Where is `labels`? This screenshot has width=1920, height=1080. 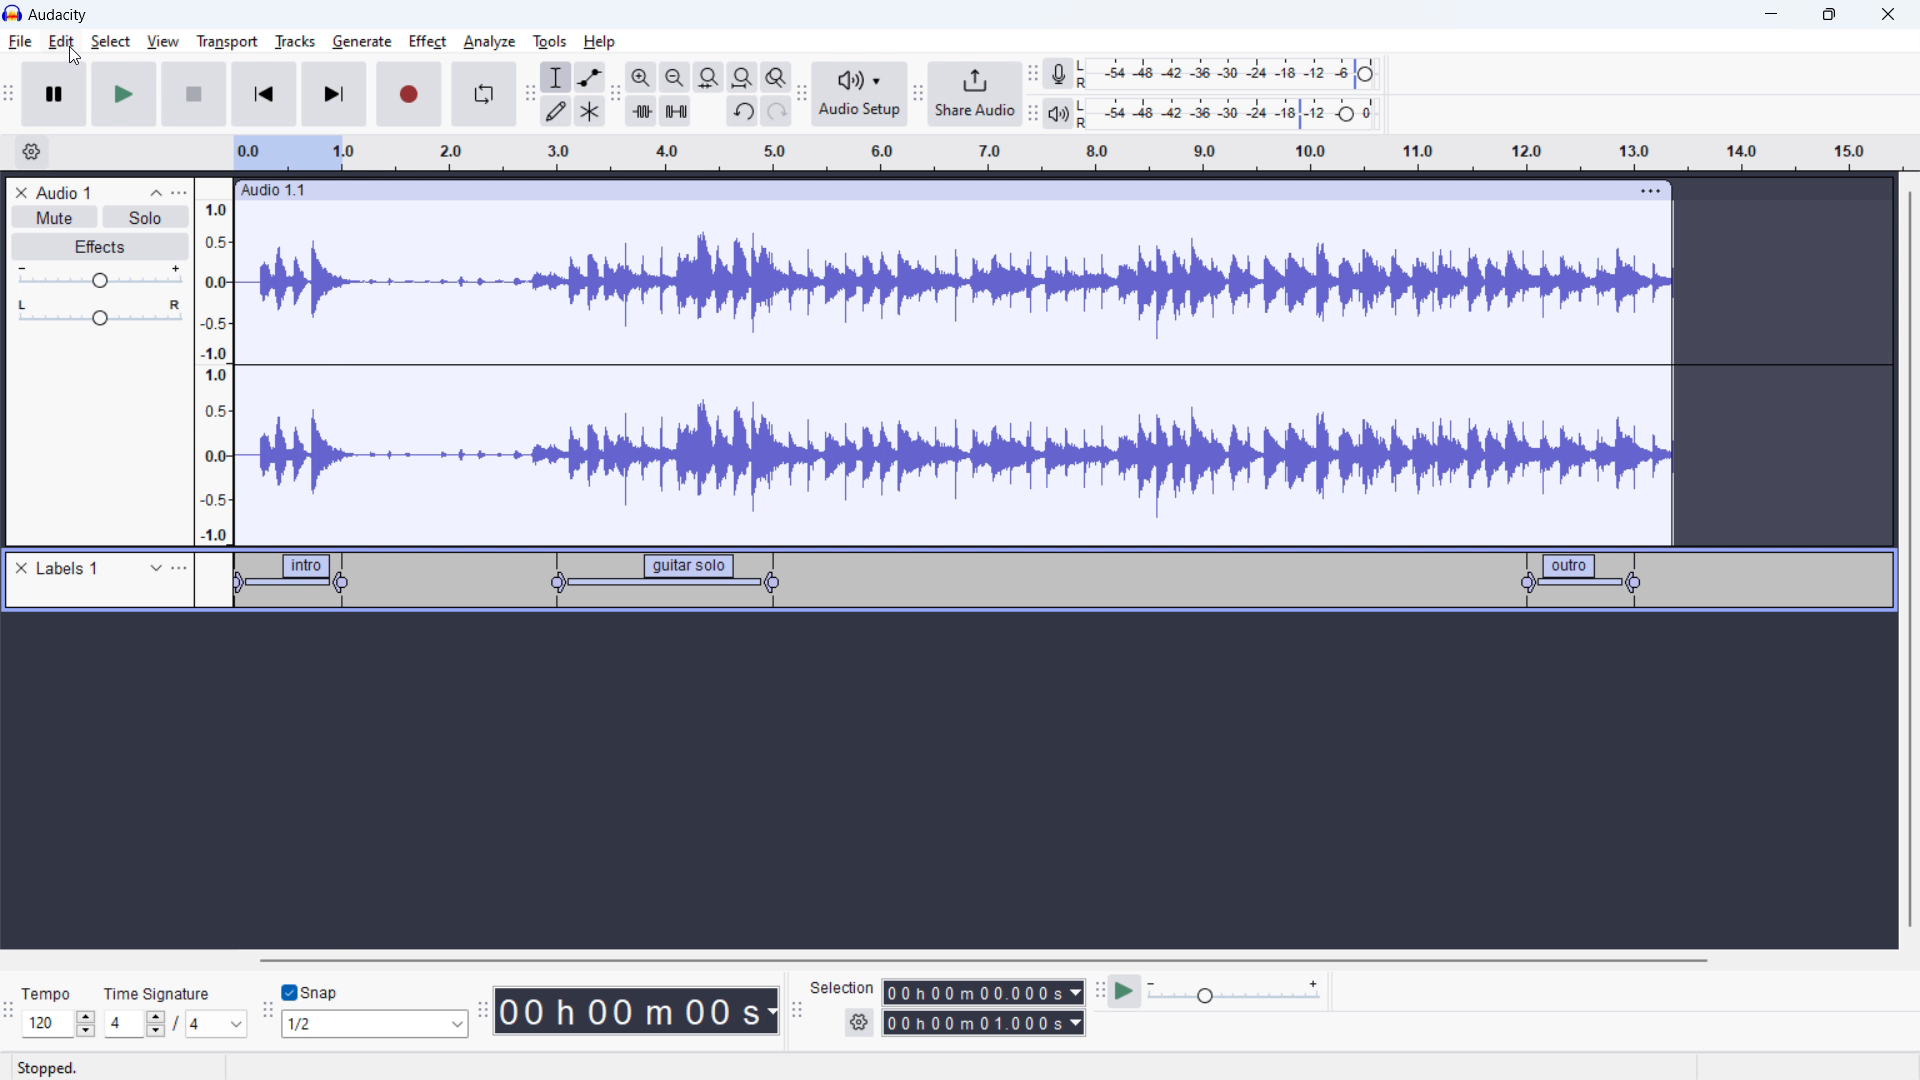
labels is located at coordinates (69, 569).